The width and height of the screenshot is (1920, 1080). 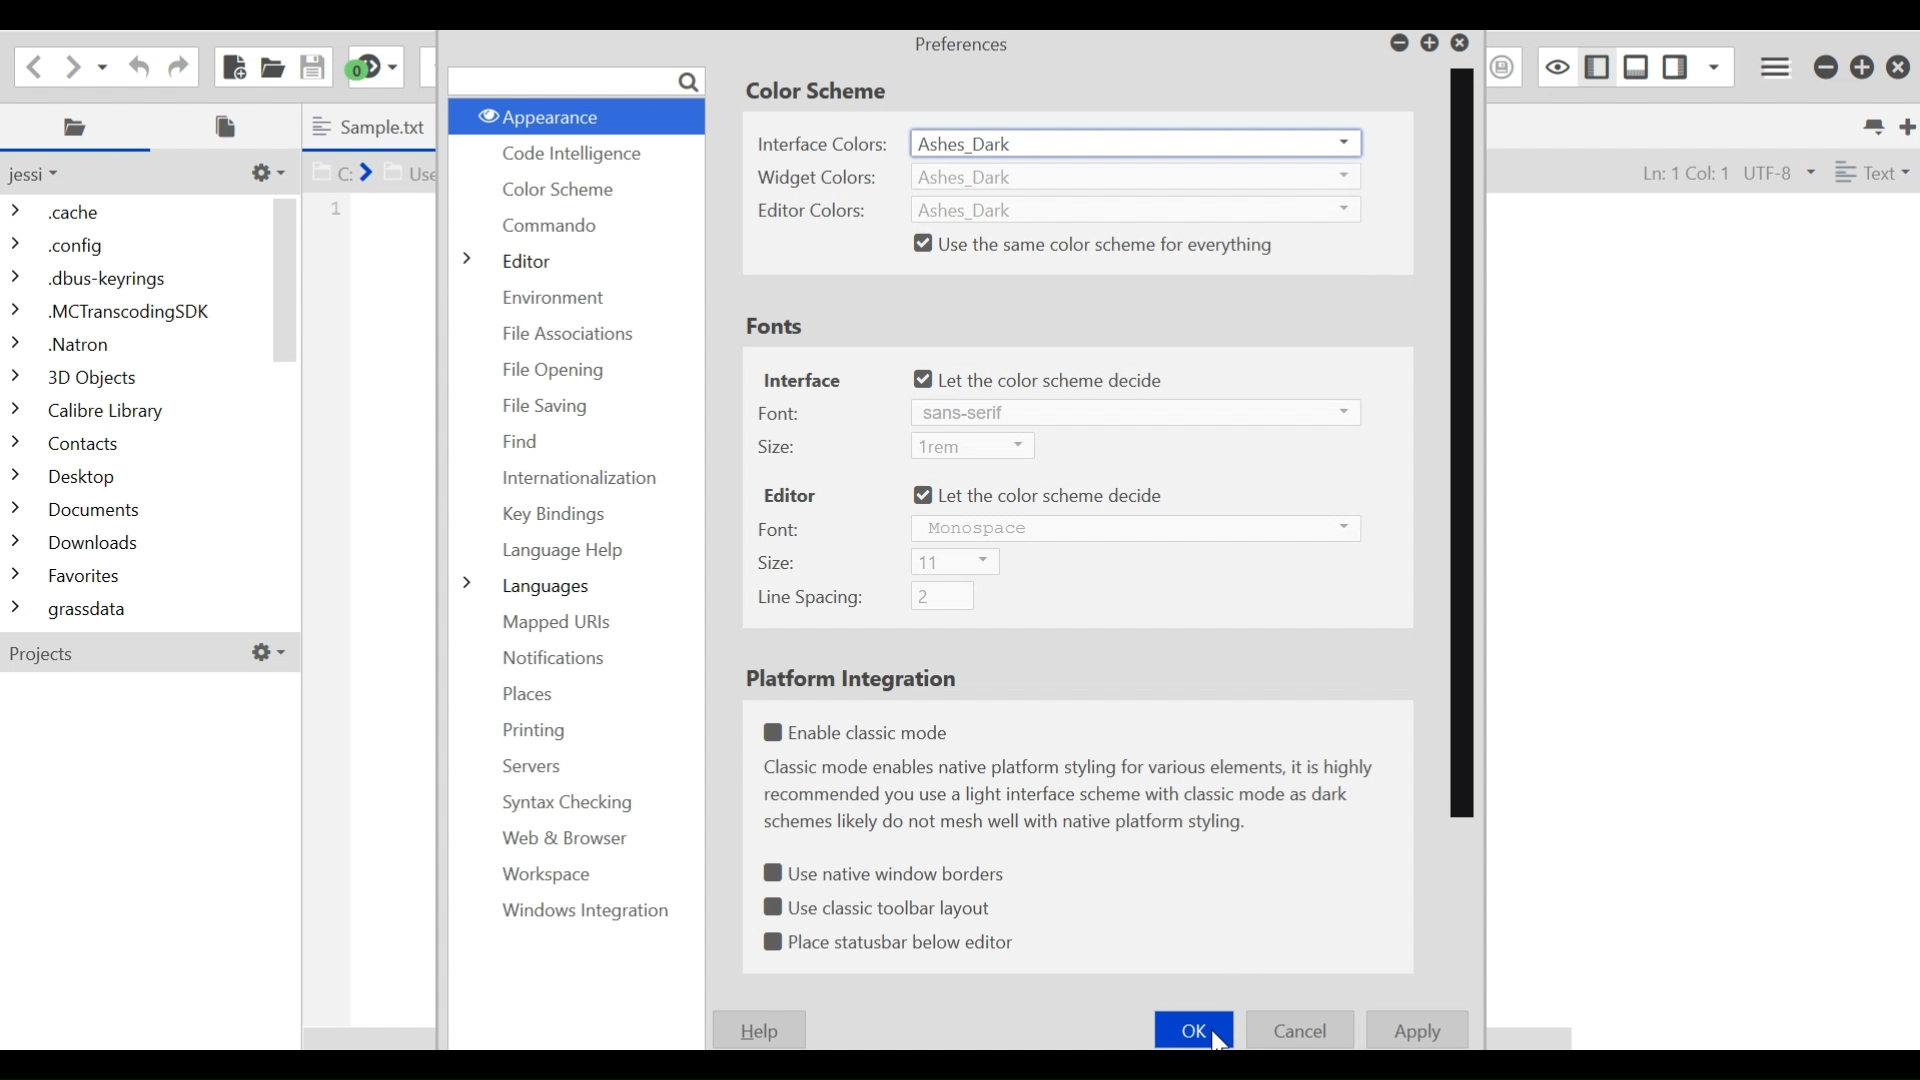 What do you see at coordinates (1074, 796) in the screenshot?
I see `text` at bounding box center [1074, 796].